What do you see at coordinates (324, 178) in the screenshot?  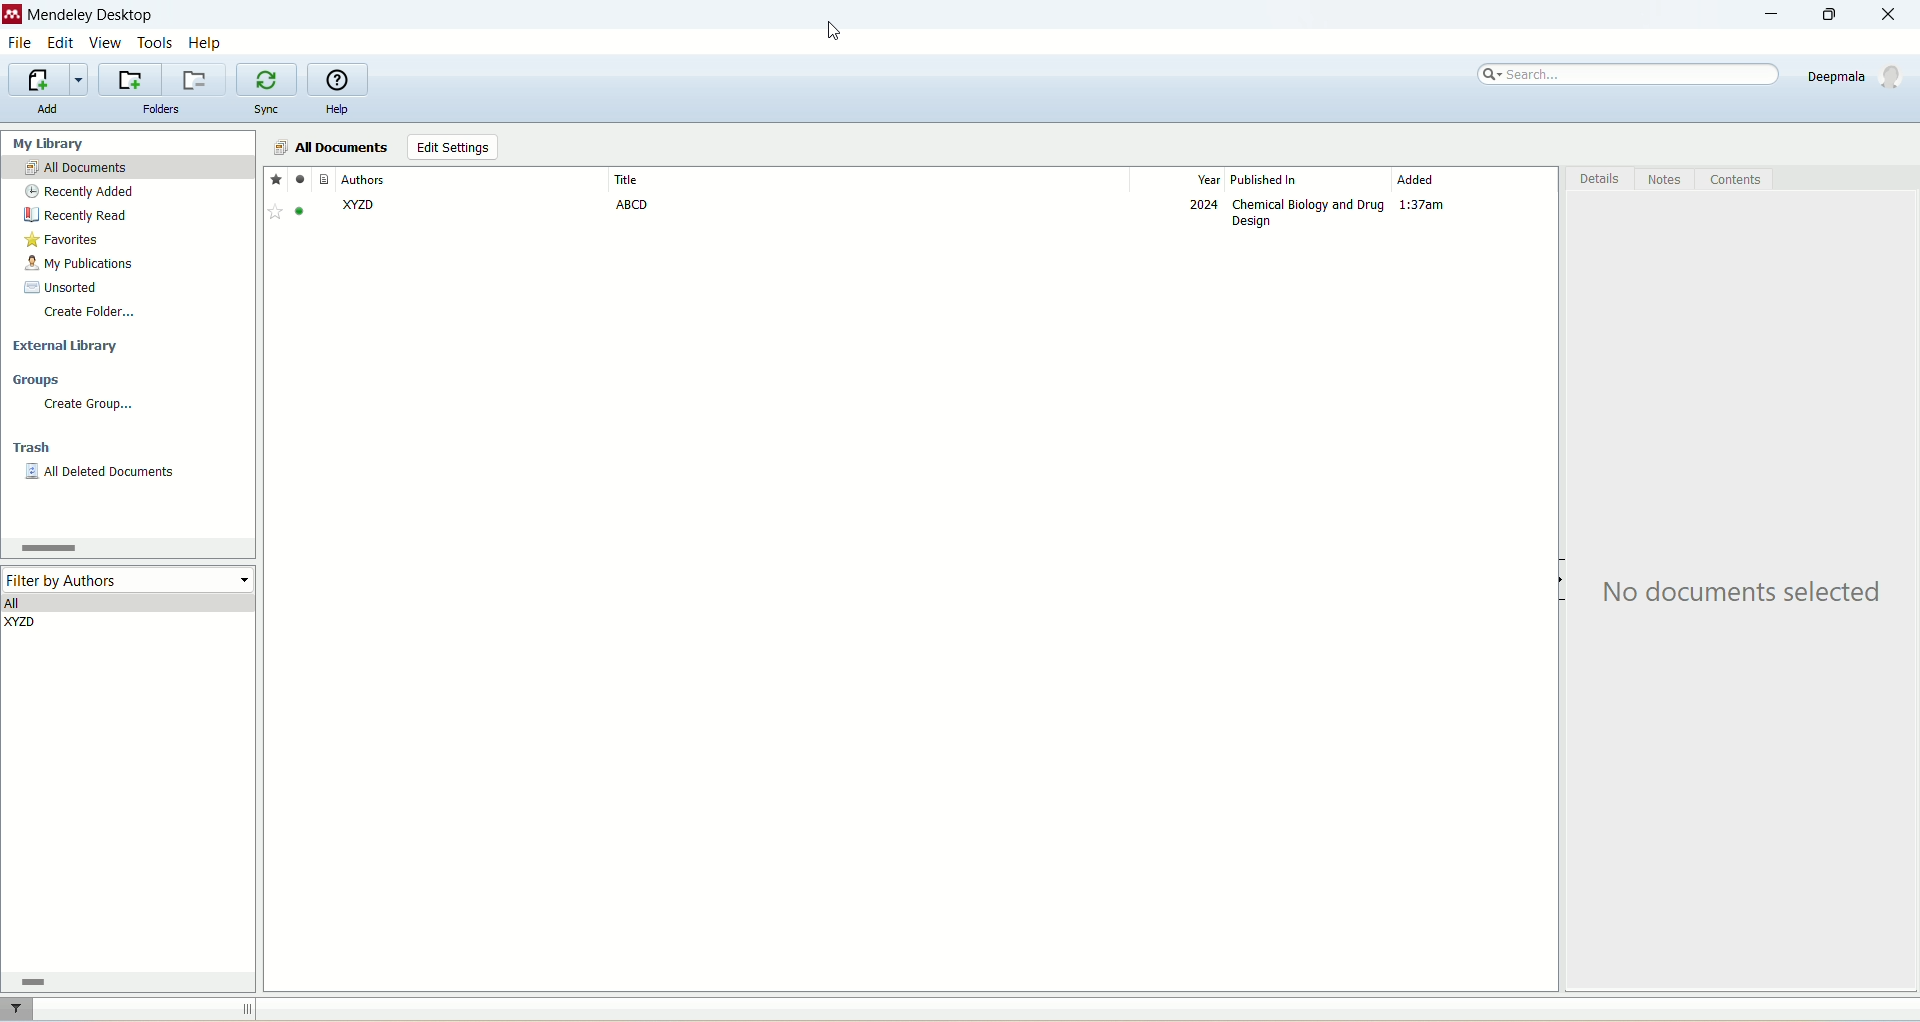 I see `document` at bounding box center [324, 178].